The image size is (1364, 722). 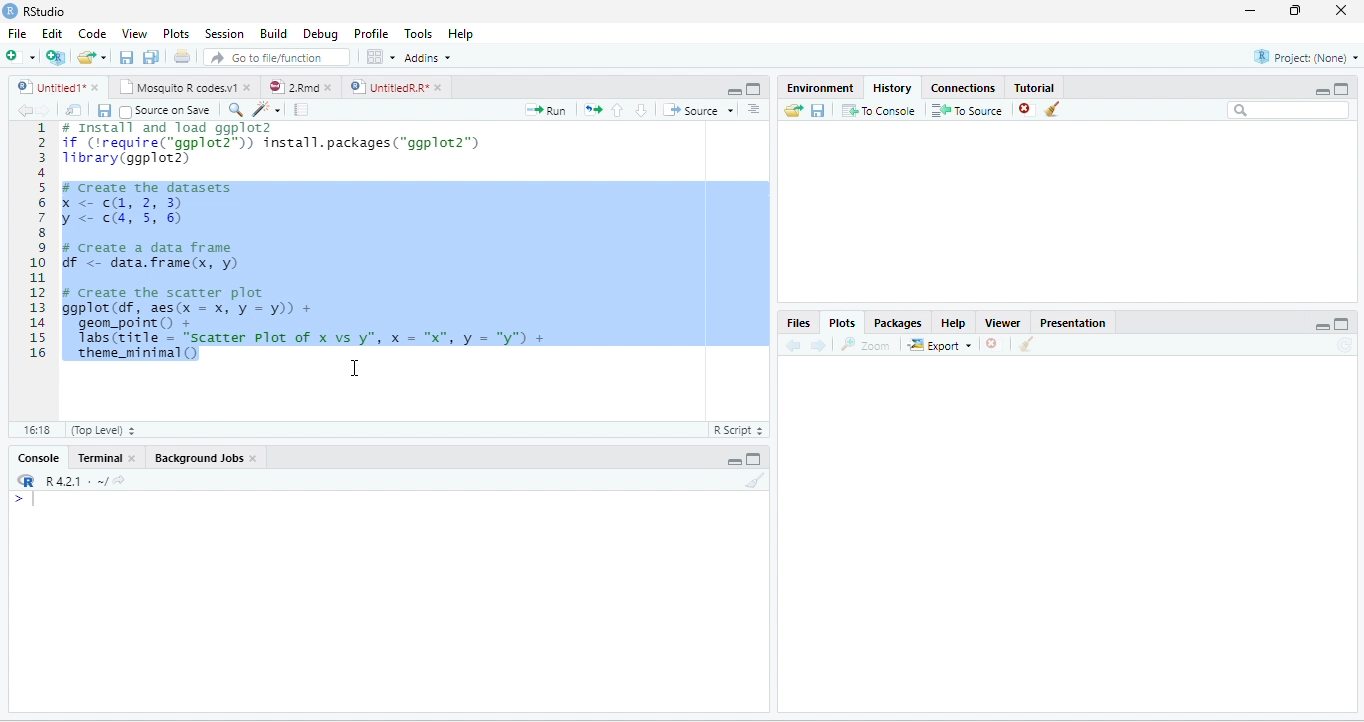 I want to click on New line, so click(x=25, y=498).